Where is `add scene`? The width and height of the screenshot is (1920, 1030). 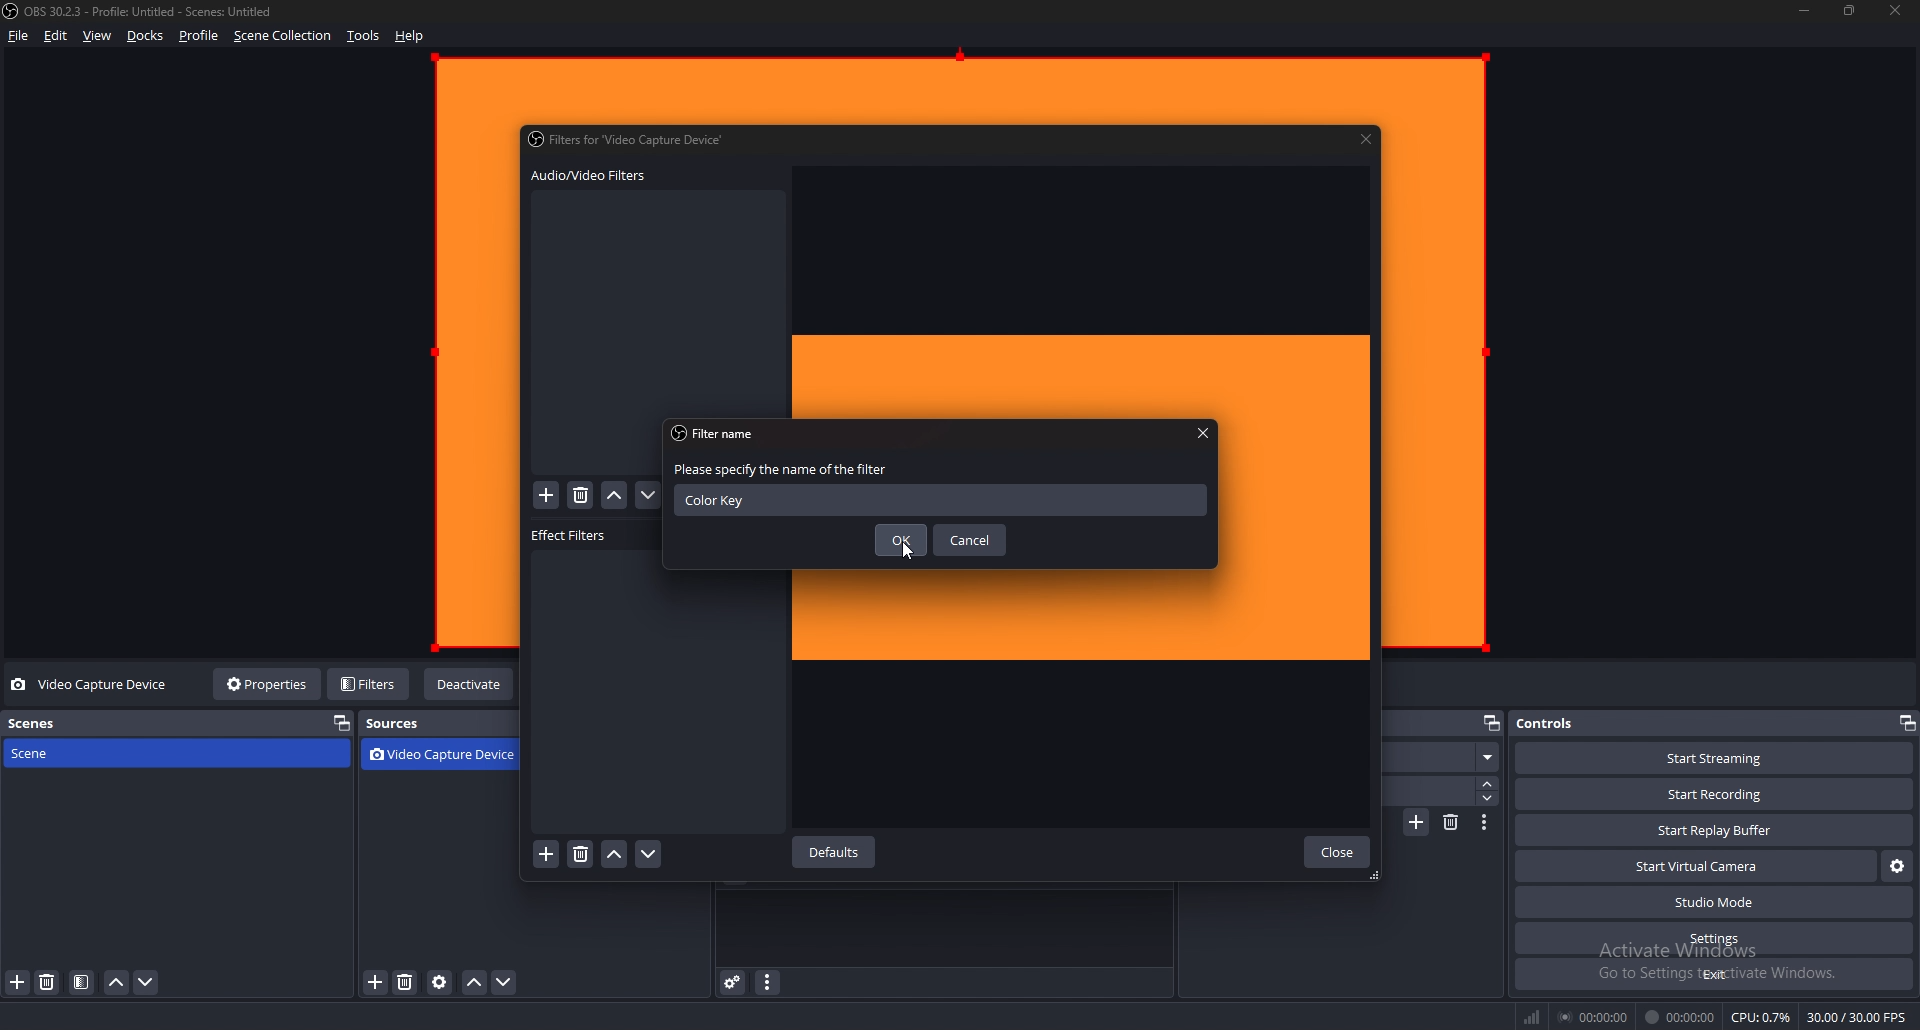
add scene is located at coordinates (18, 983).